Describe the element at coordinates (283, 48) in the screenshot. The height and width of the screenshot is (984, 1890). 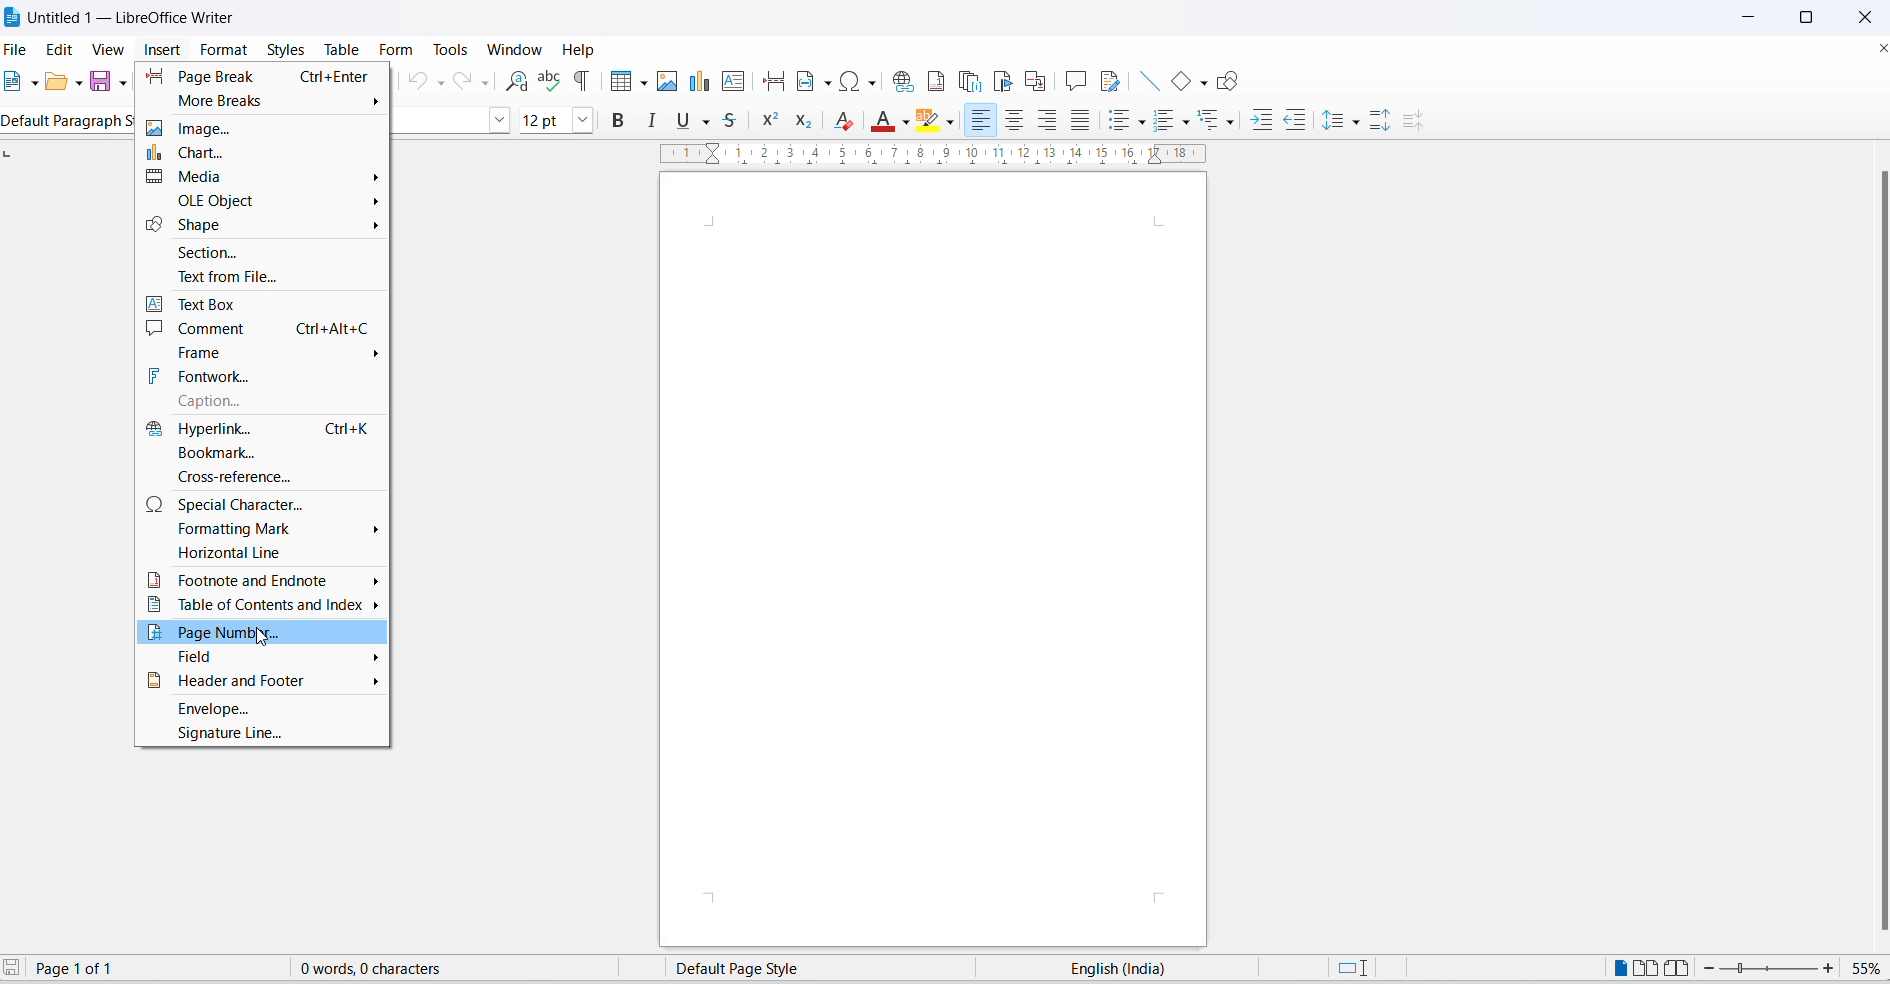
I see `styles` at that location.